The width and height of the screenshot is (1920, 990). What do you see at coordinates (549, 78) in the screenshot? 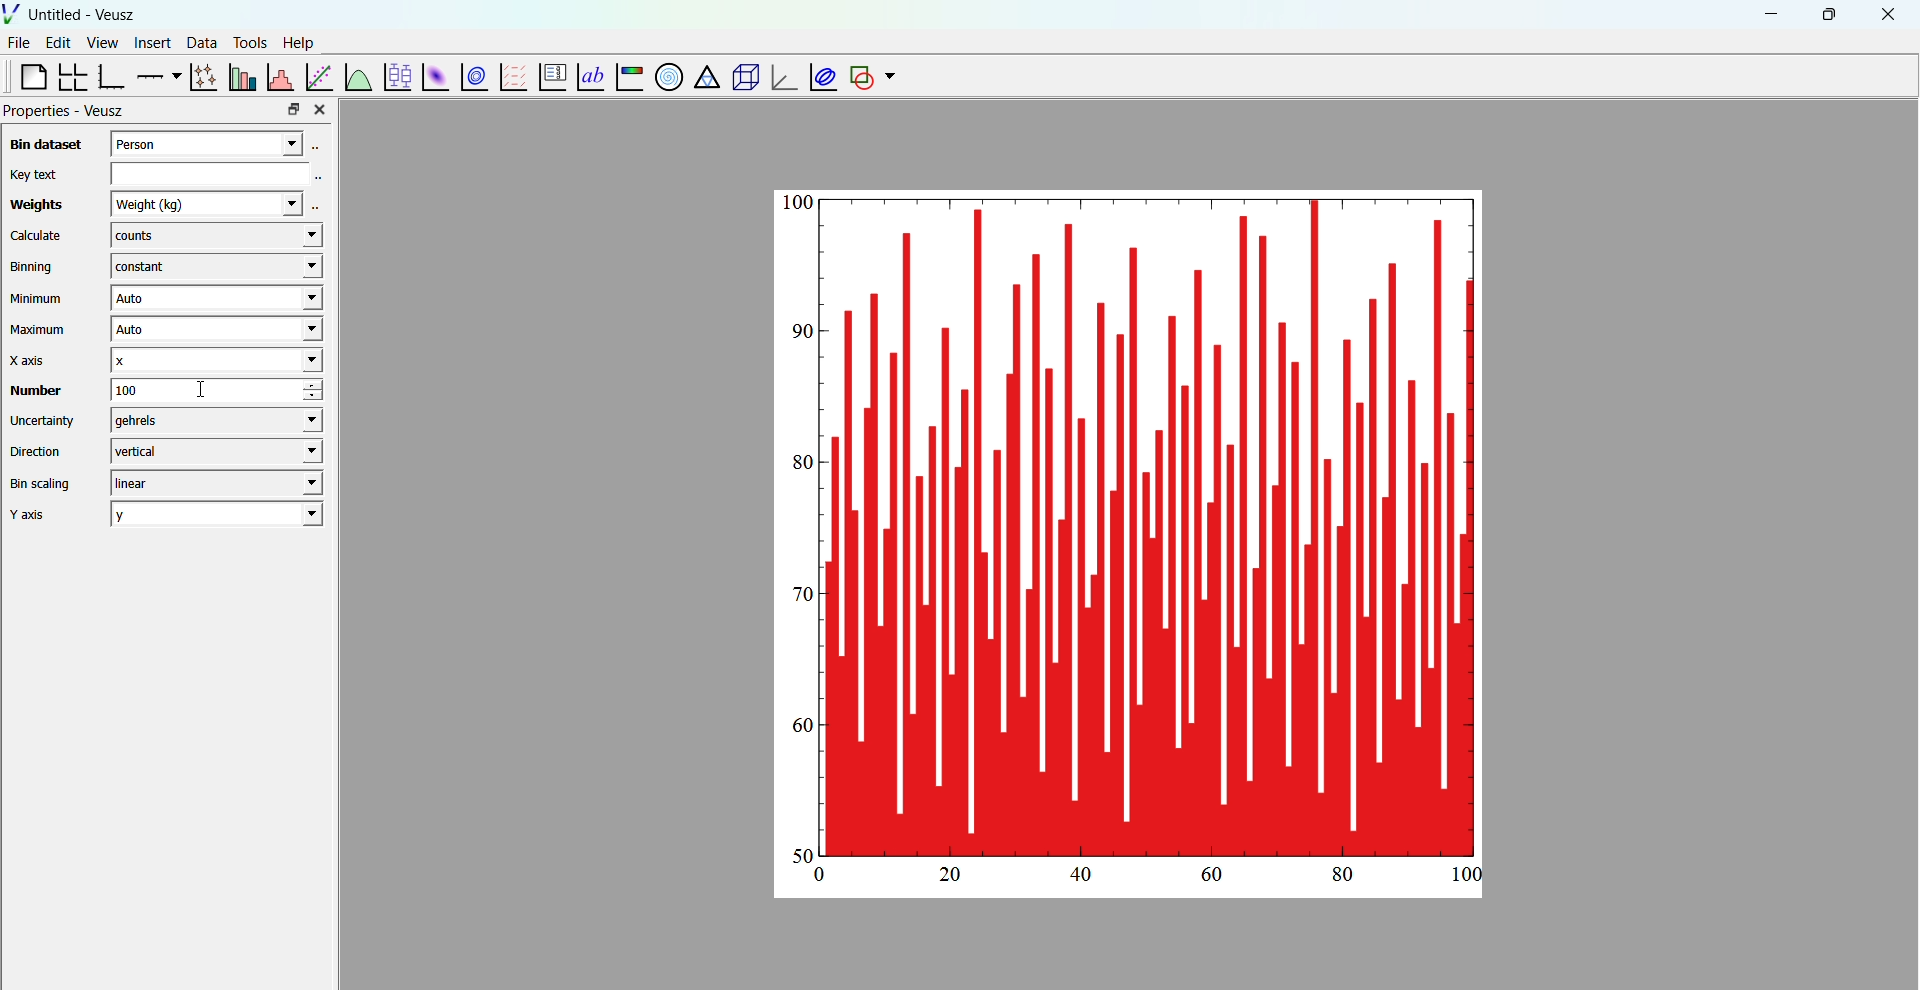
I see `plot key` at bounding box center [549, 78].